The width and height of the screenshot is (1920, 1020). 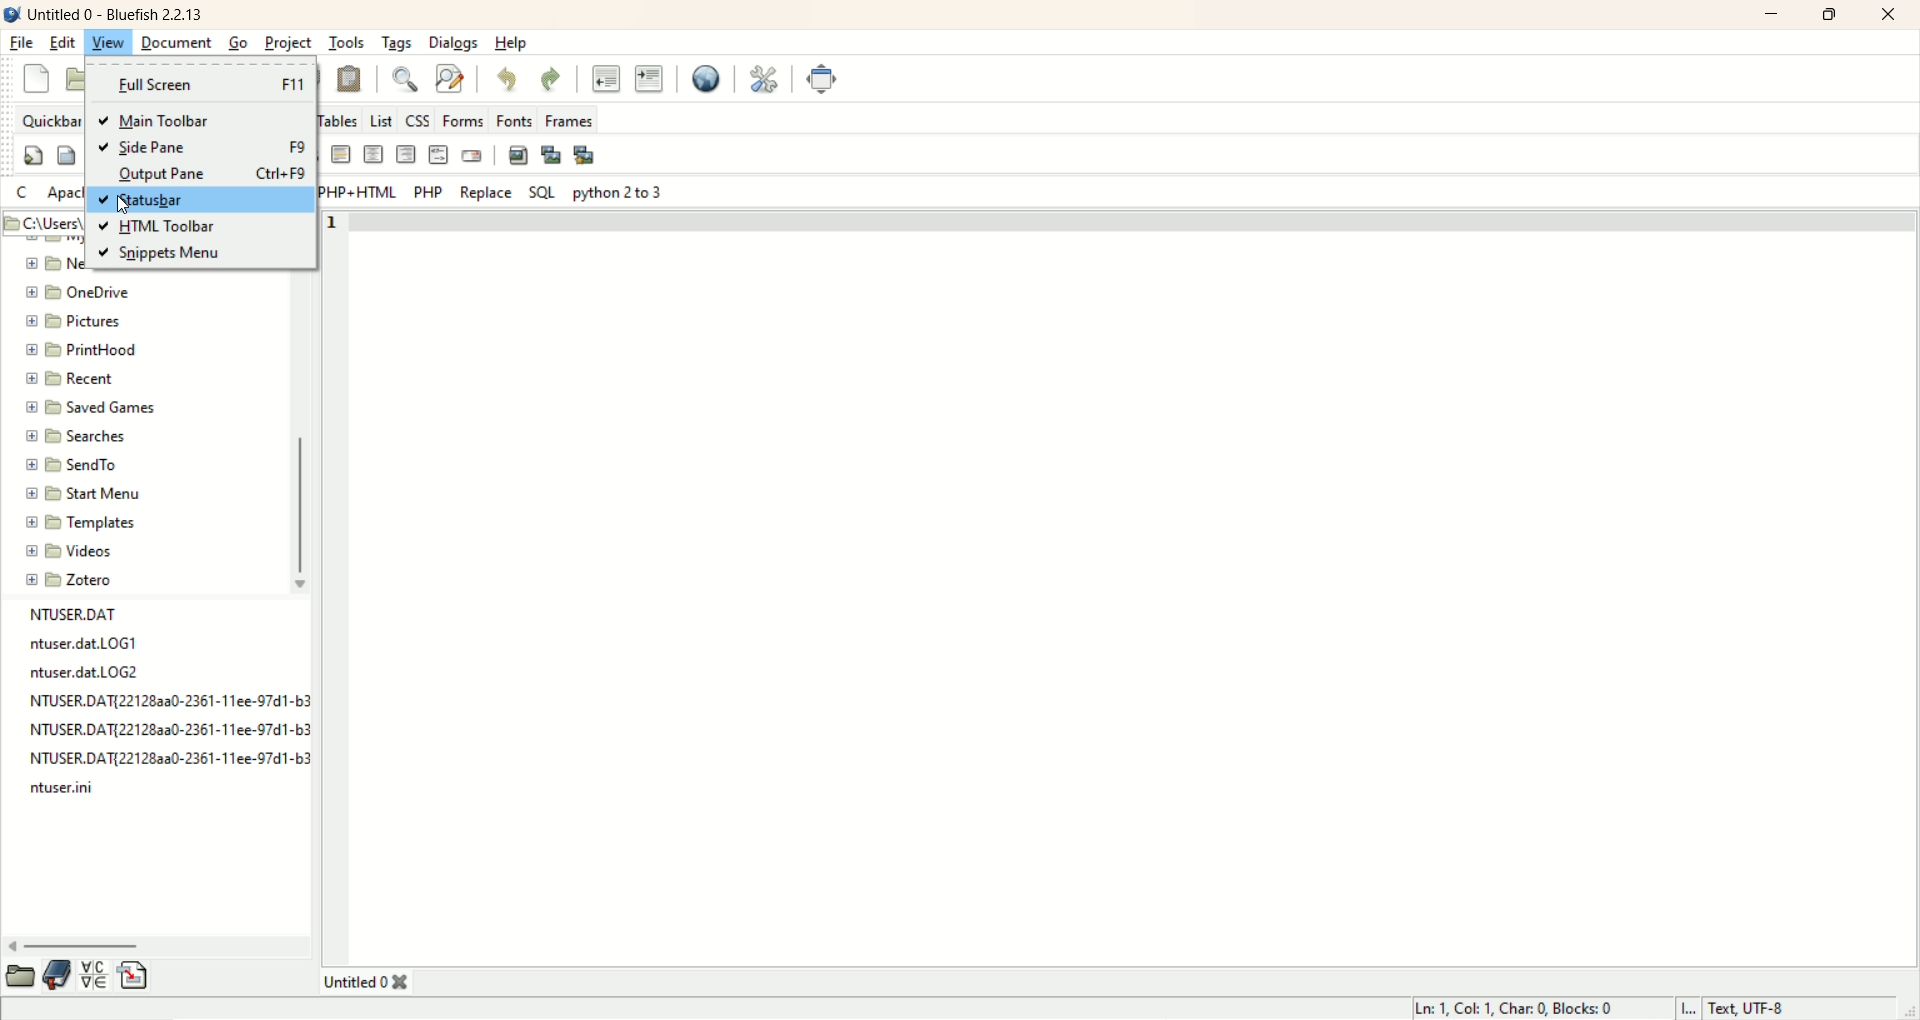 What do you see at coordinates (91, 646) in the screenshot?
I see `file` at bounding box center [91, 646].